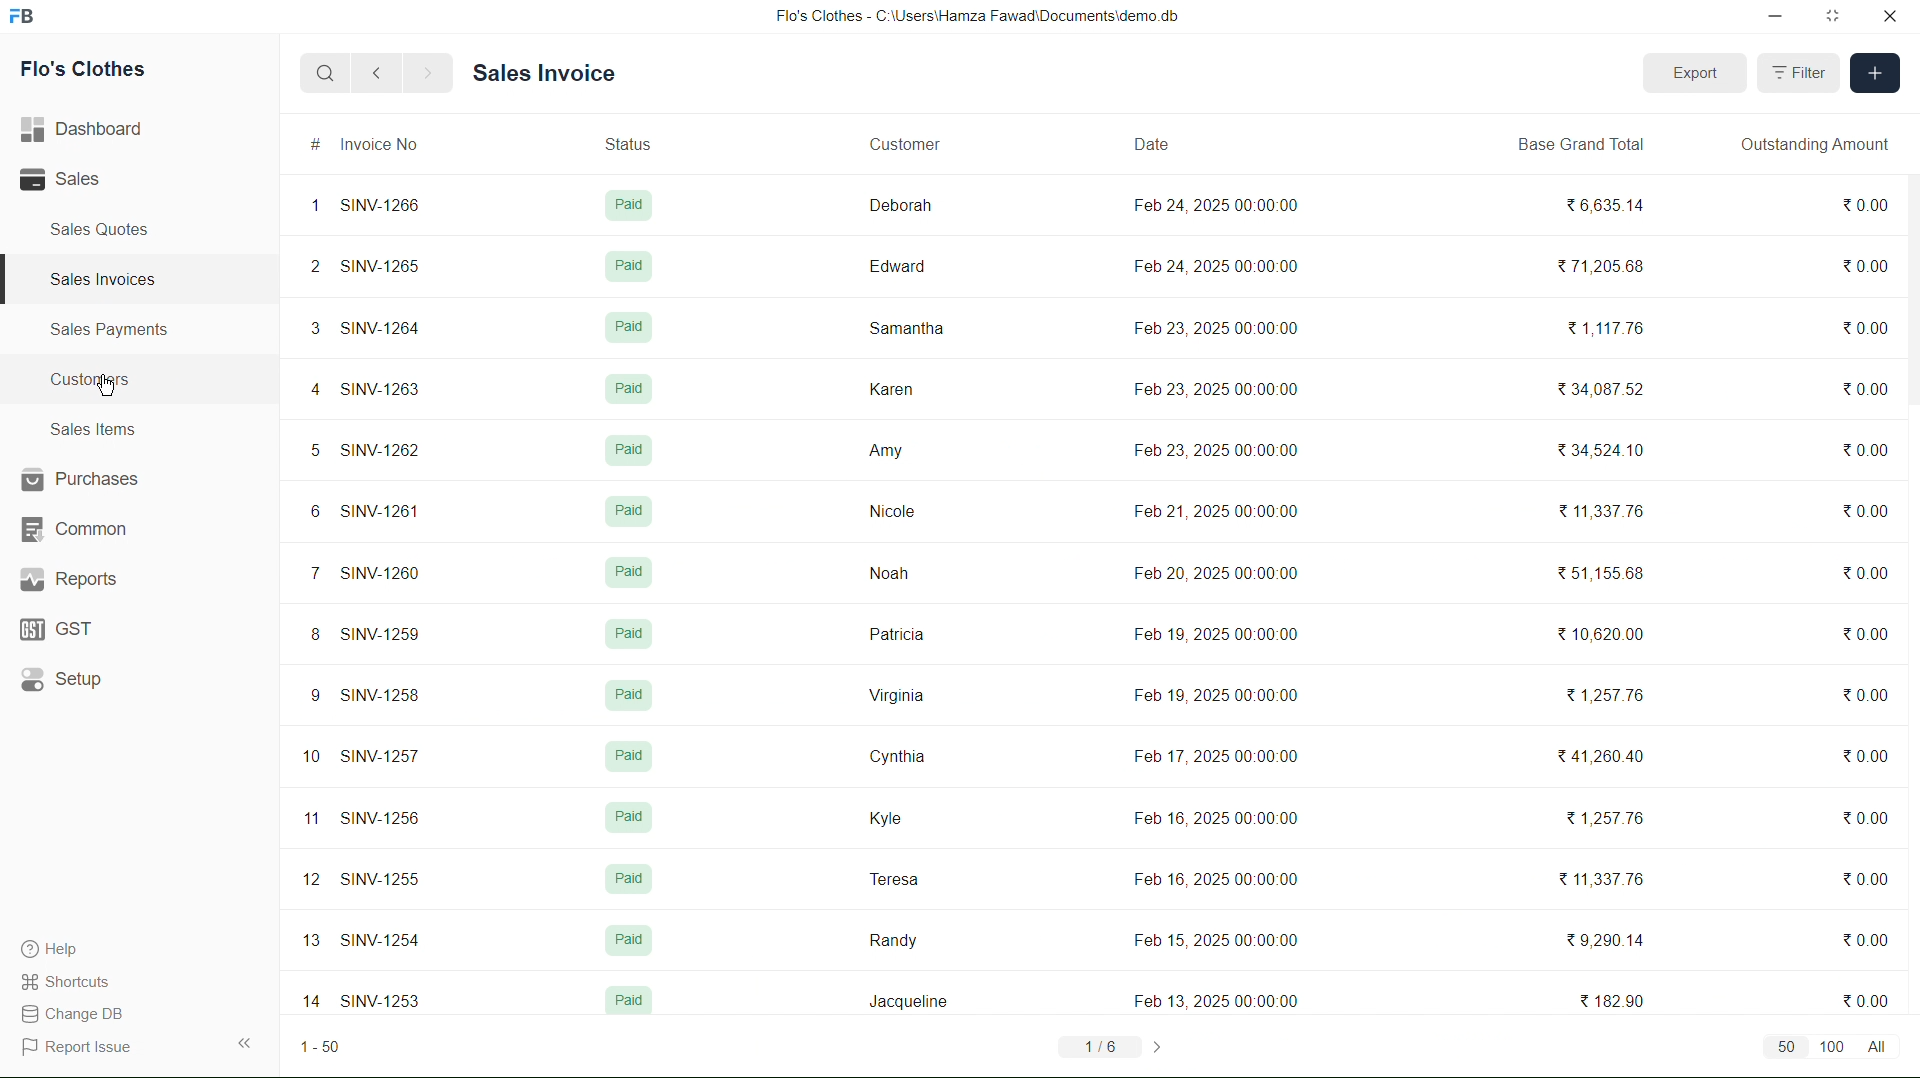  Describe the element at coordinates (388, 816) in the screenshot. I see `SINV-1256` at that location.